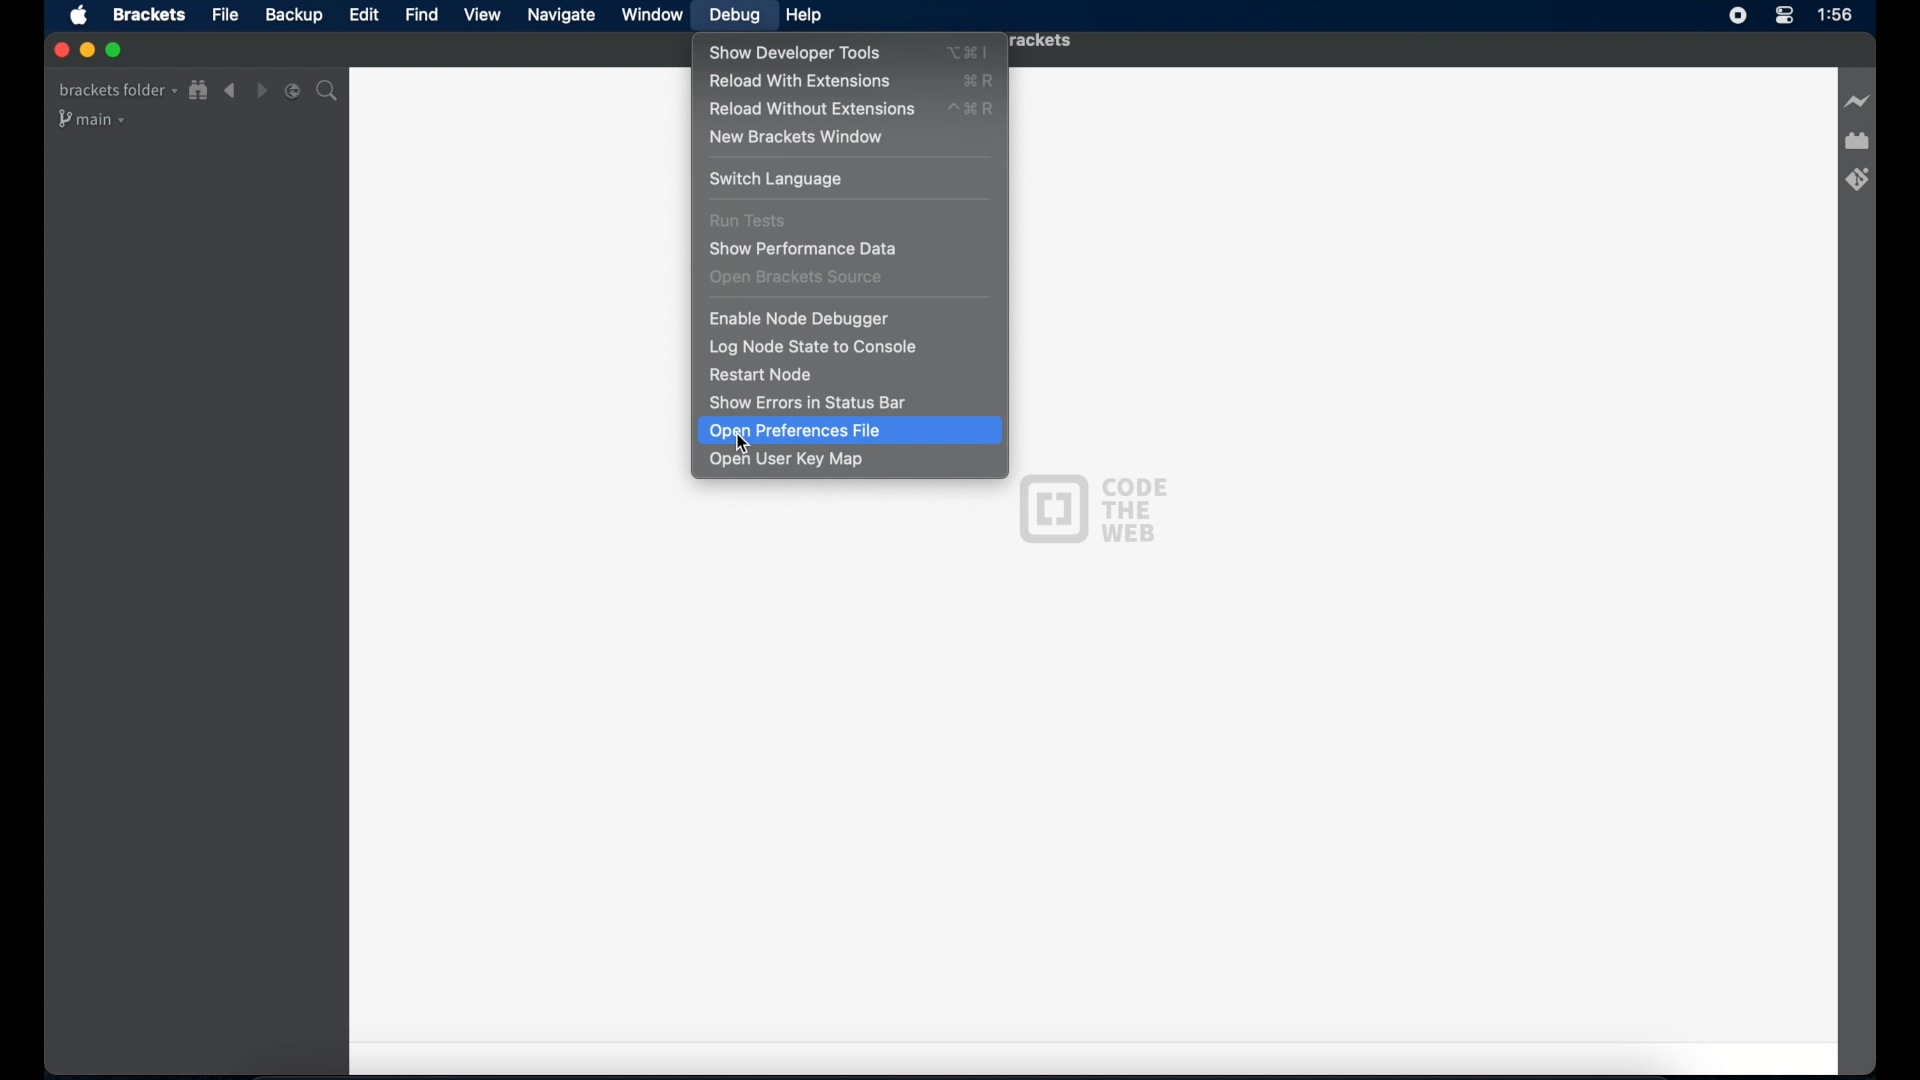  Describe the element at coordinates (1134, 508) in the screenshot. I see `code the web` at that location.